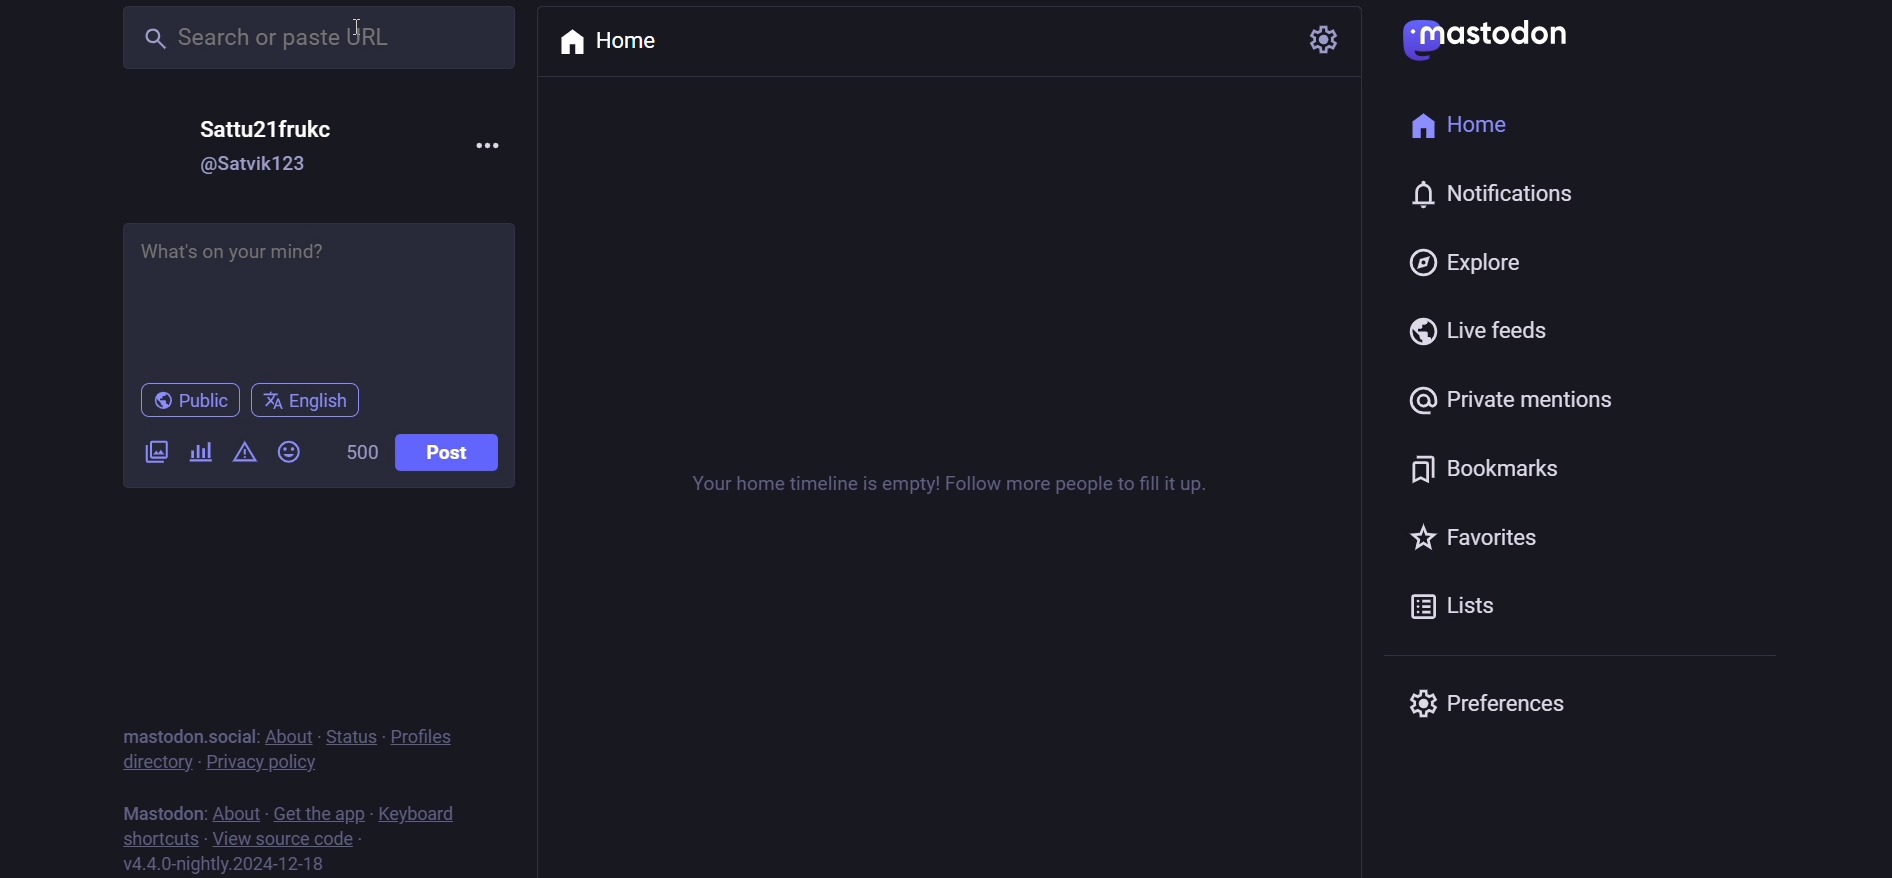 Image resolution: width=1892 pixels, height=878 pixels. Describe the element at coordinates (1493, 40) in the screenshot. I see `logo` at that location.